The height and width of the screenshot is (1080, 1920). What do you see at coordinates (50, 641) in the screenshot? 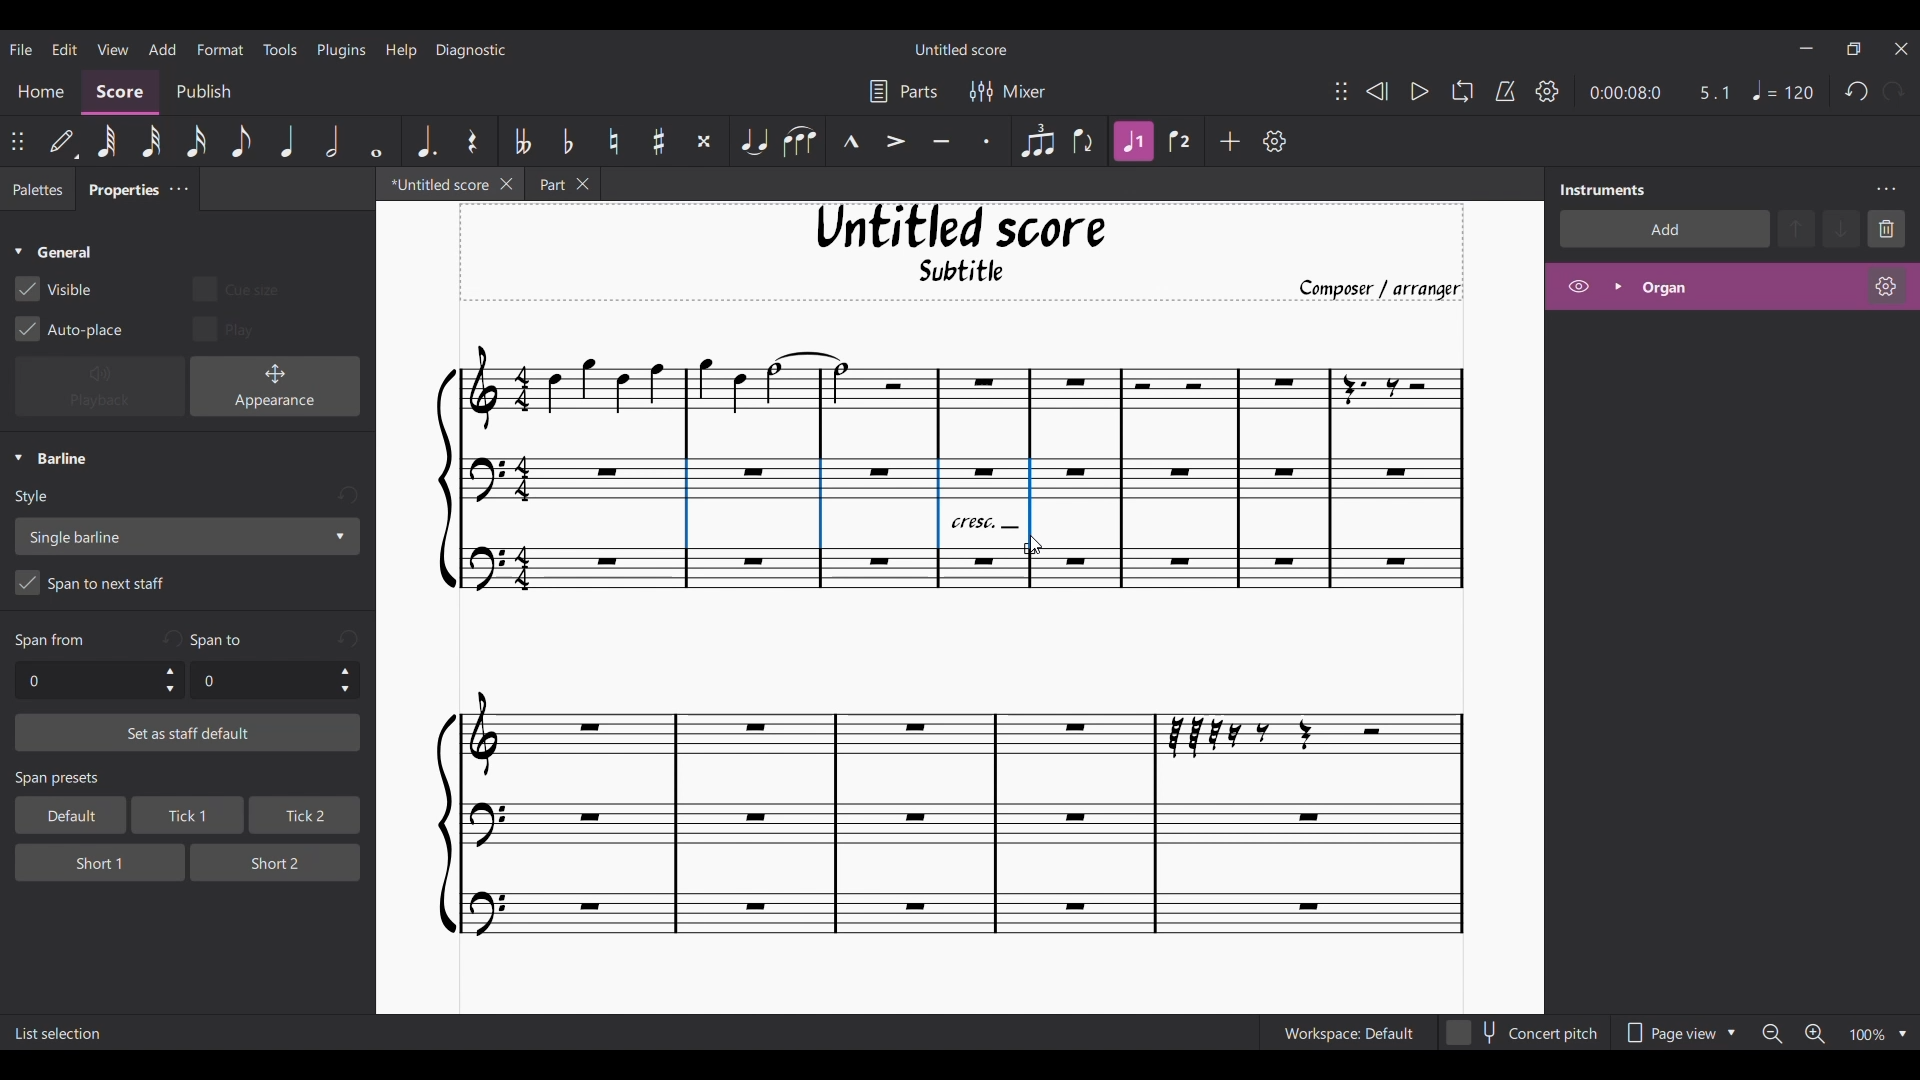
I see `Indicates text space for Span from` at bounding box center [50, 641].